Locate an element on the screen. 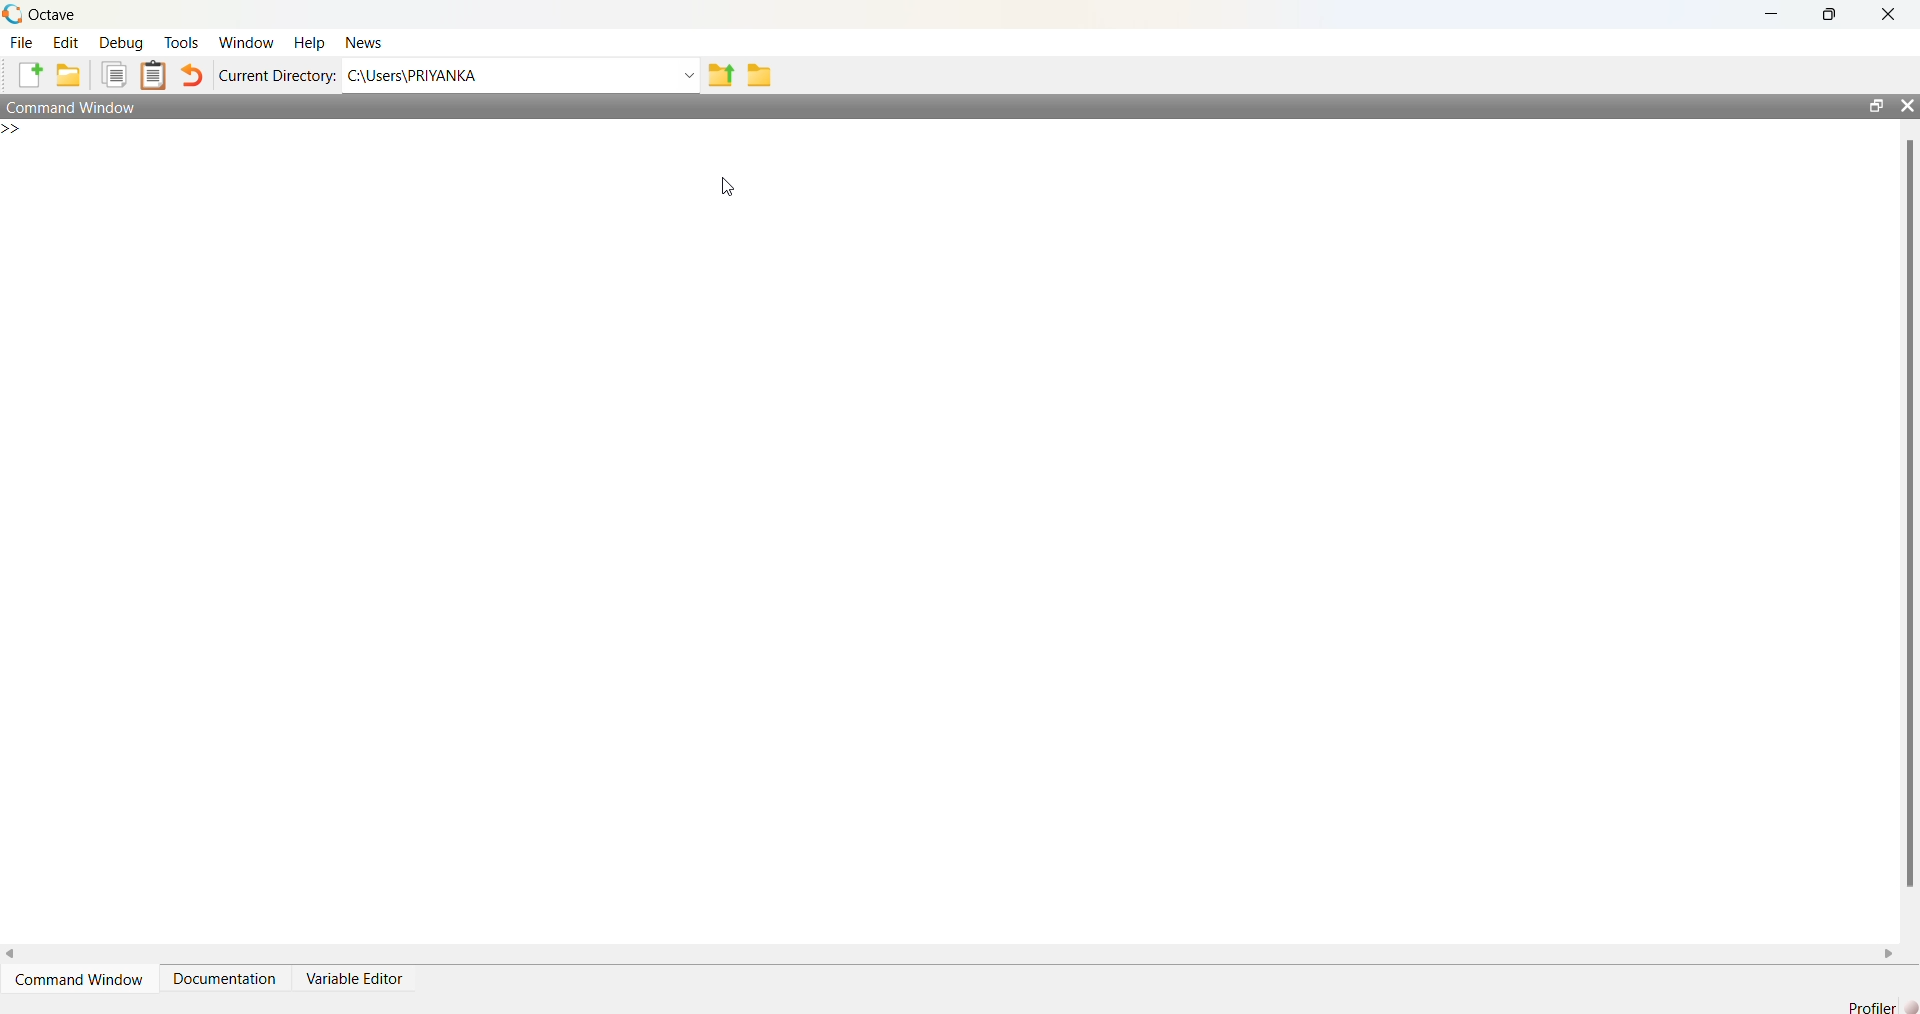 The width and height of the screenshot is (1920, 1014). Current Directory: is located at coordinates (277, 76).